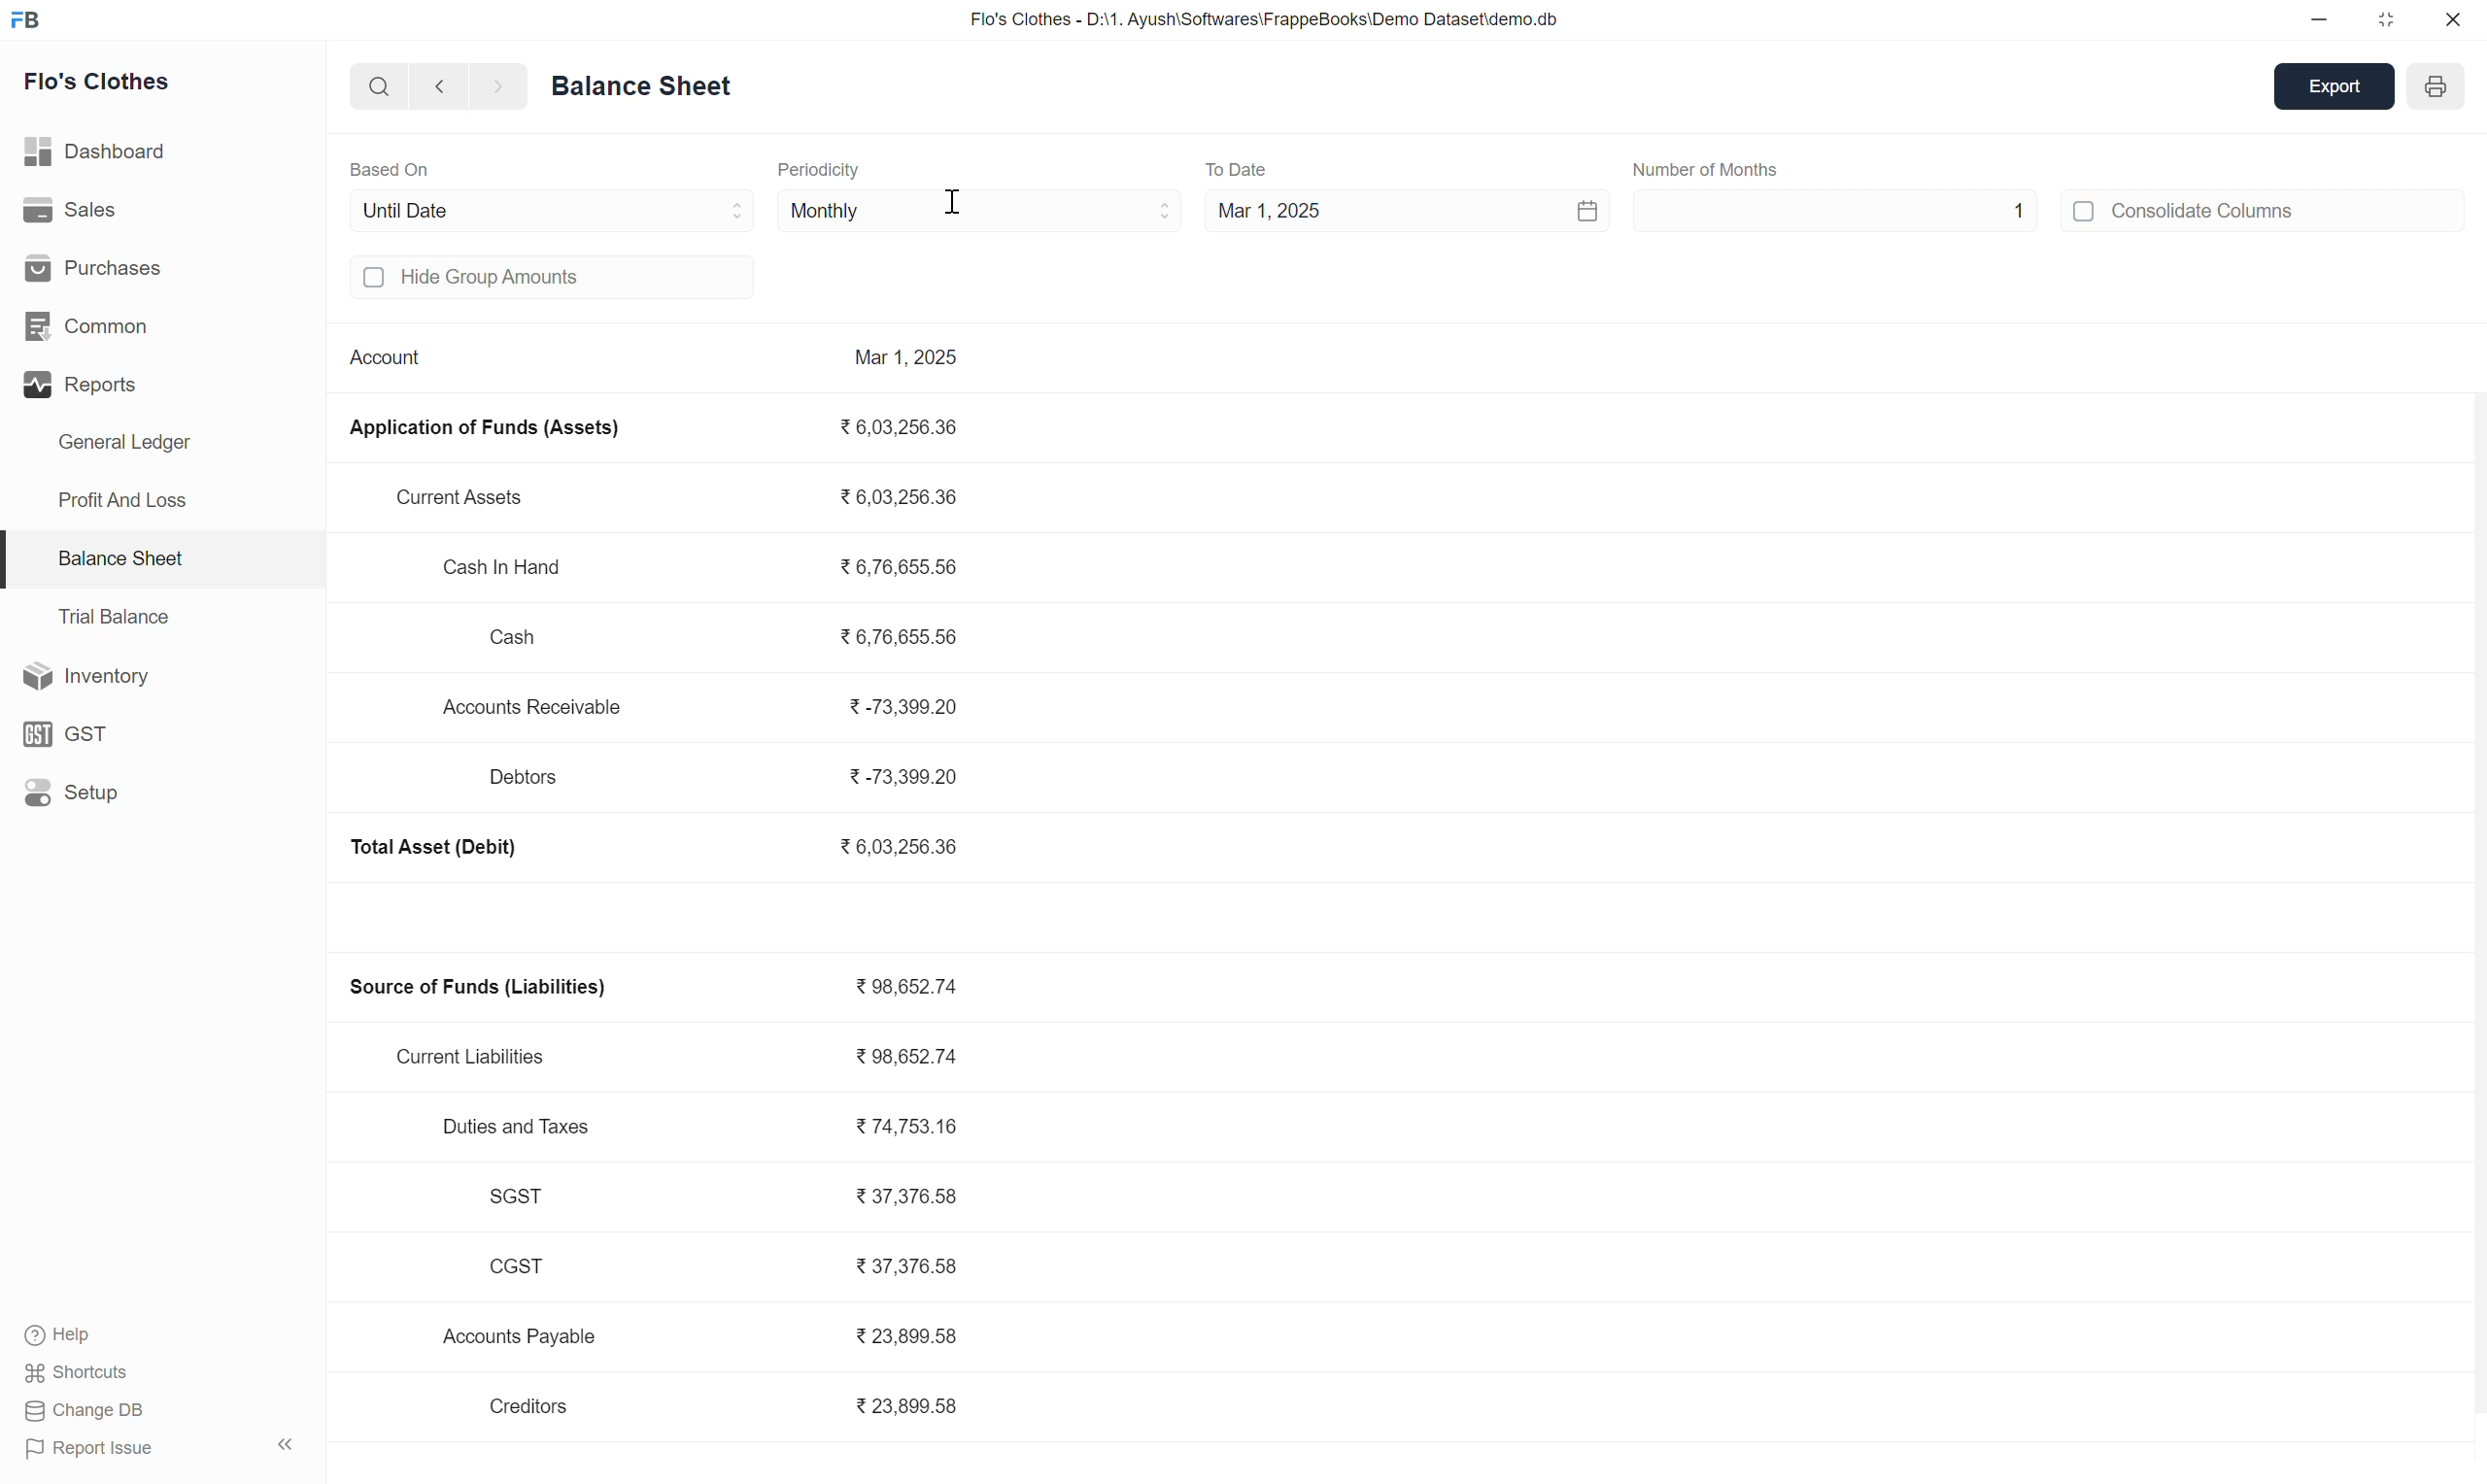  Describe the element at coordinates (828, 170) in the screenshot. I see `Periodicity` at that location.